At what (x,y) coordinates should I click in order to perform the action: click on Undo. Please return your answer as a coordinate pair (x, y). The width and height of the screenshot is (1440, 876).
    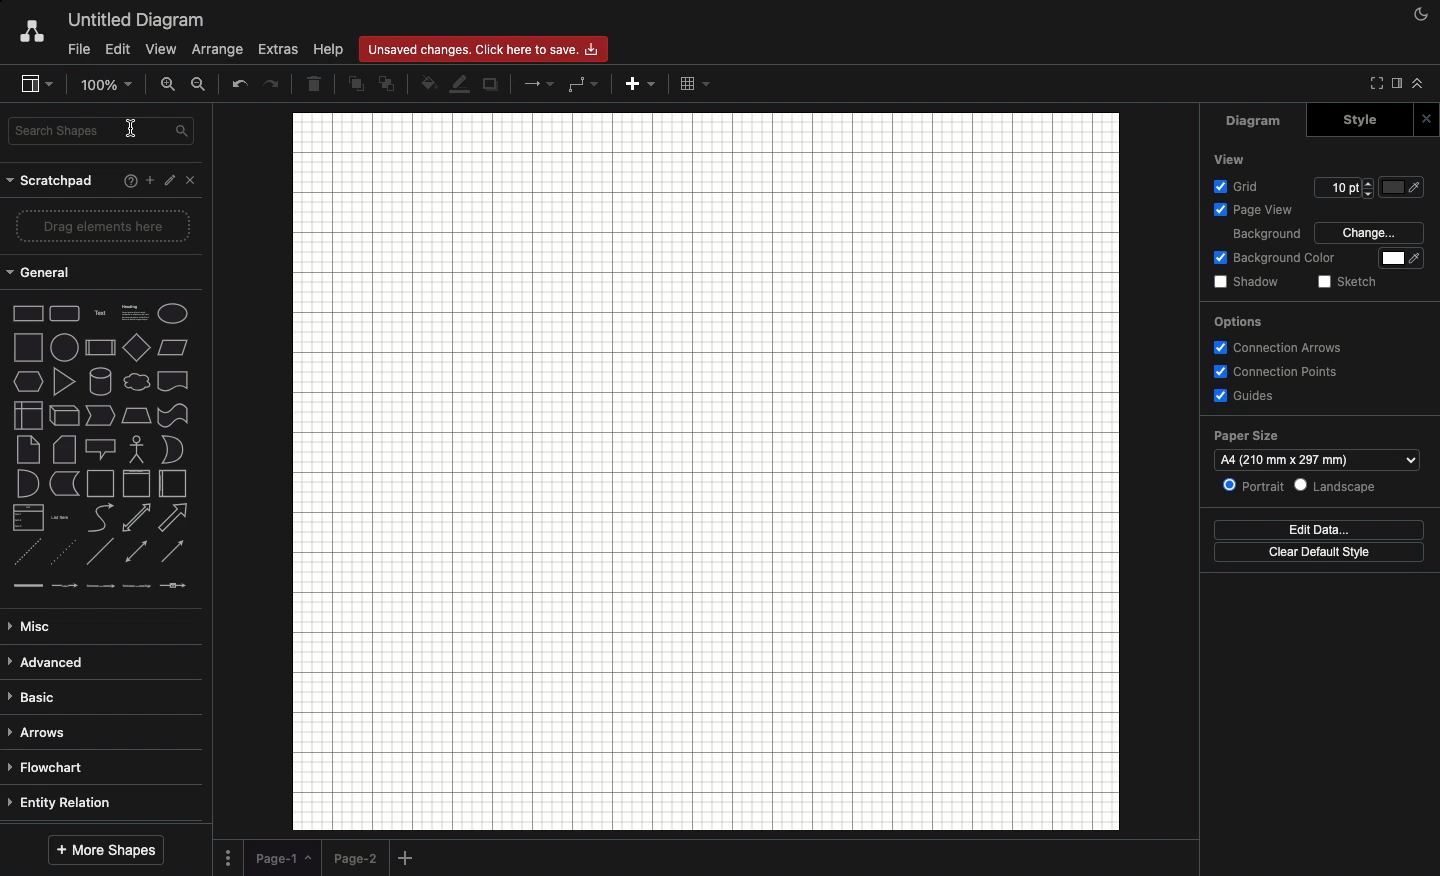
    Looking at the image, I should click on (239, 85).